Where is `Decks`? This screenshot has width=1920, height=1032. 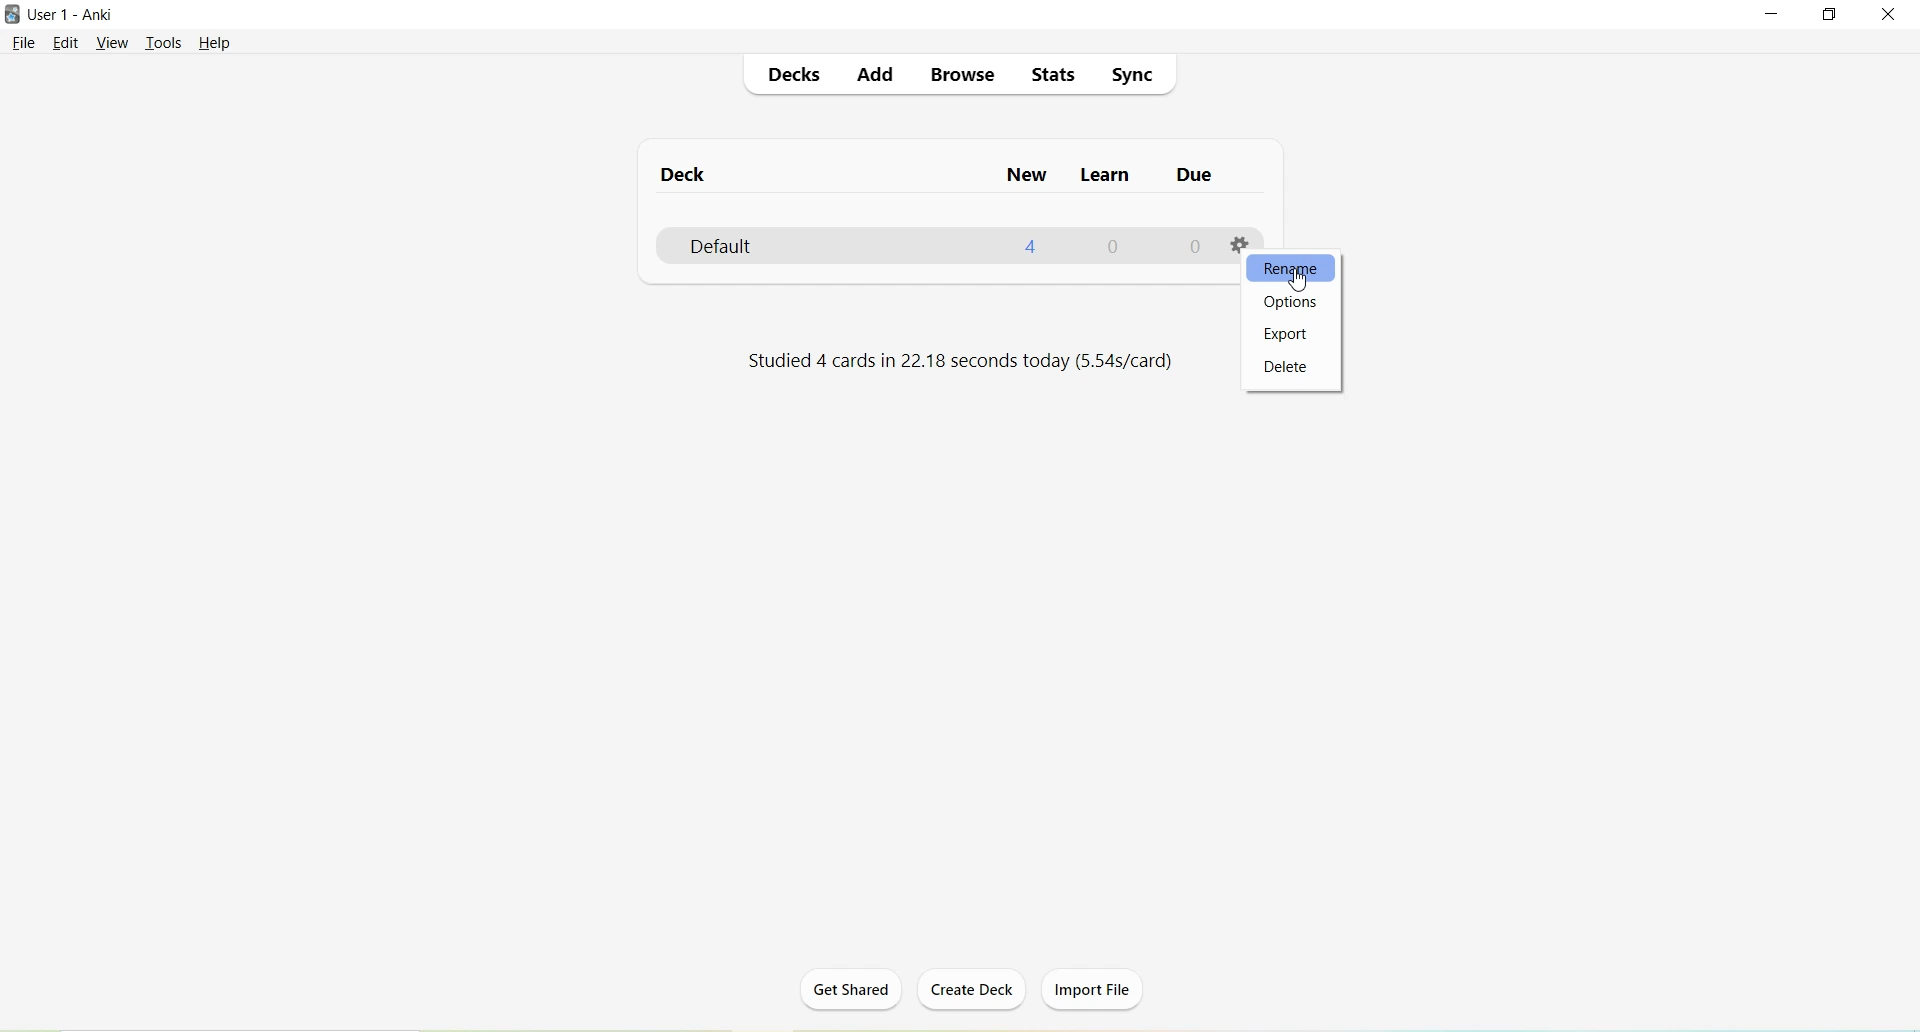
Decks is located at coordinates (793, 76).